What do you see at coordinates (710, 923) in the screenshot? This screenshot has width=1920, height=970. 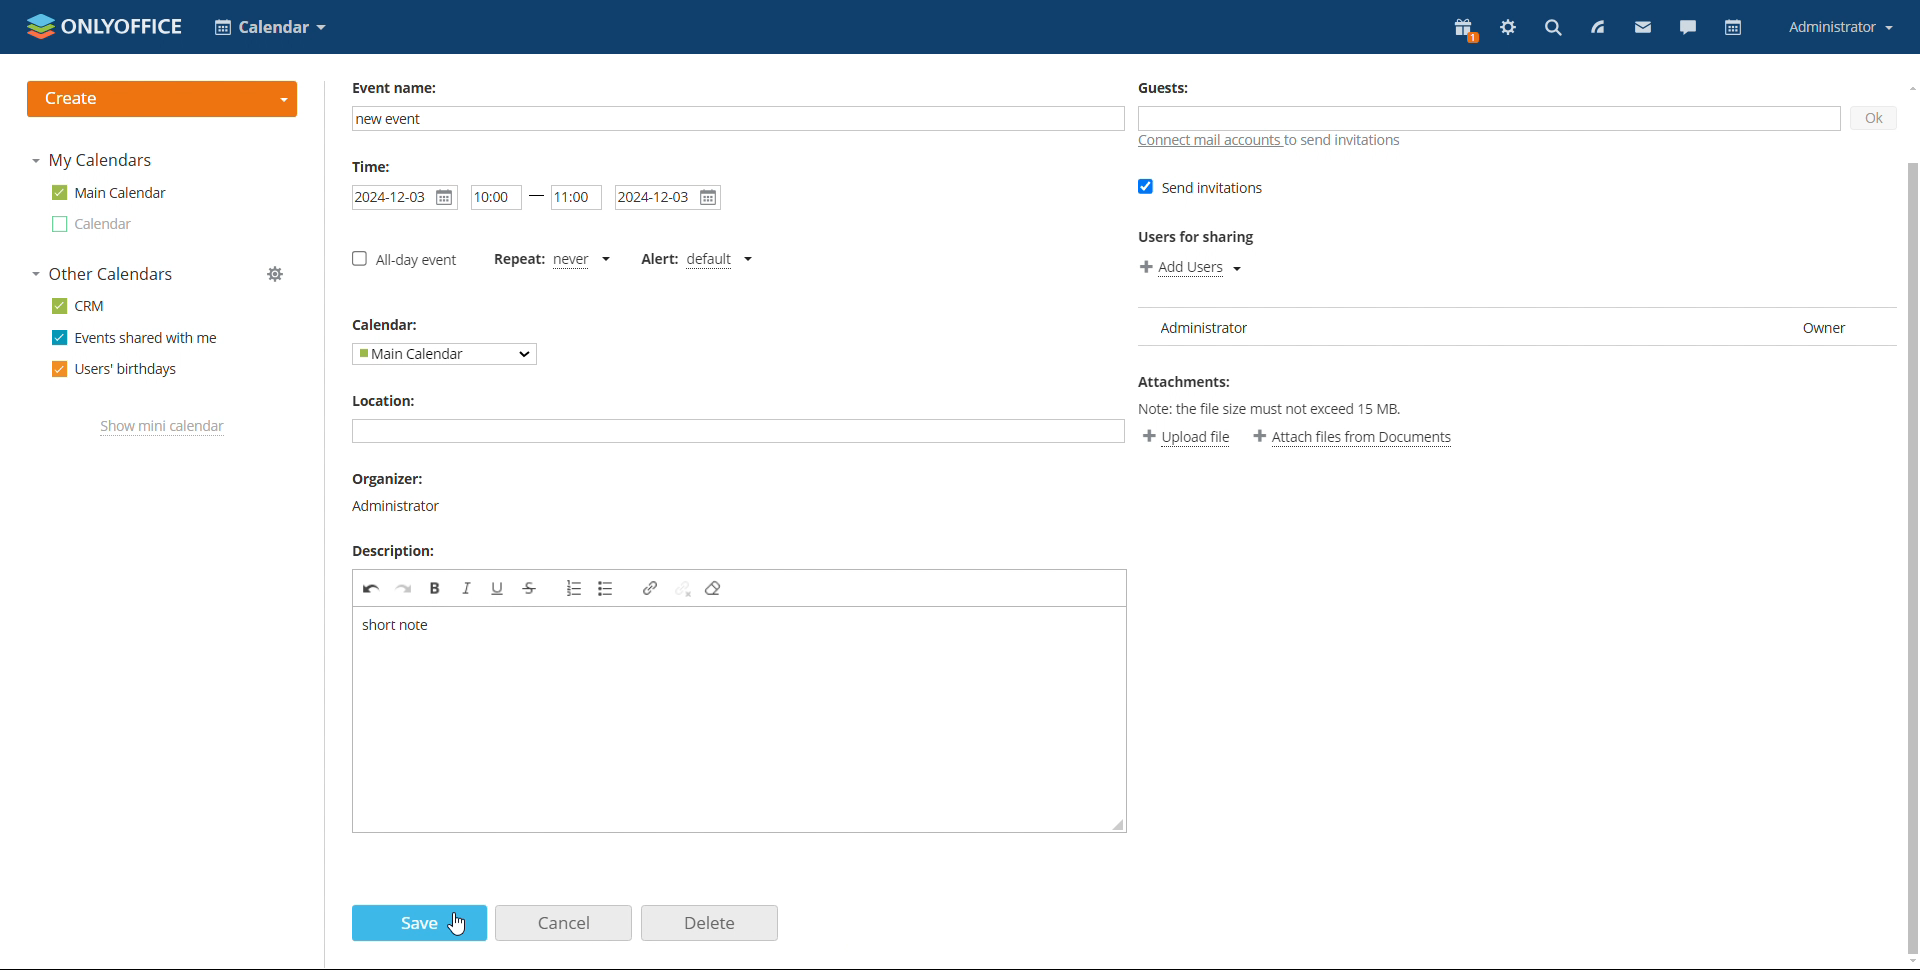 I see `delete` at bounding box center [710, 923].